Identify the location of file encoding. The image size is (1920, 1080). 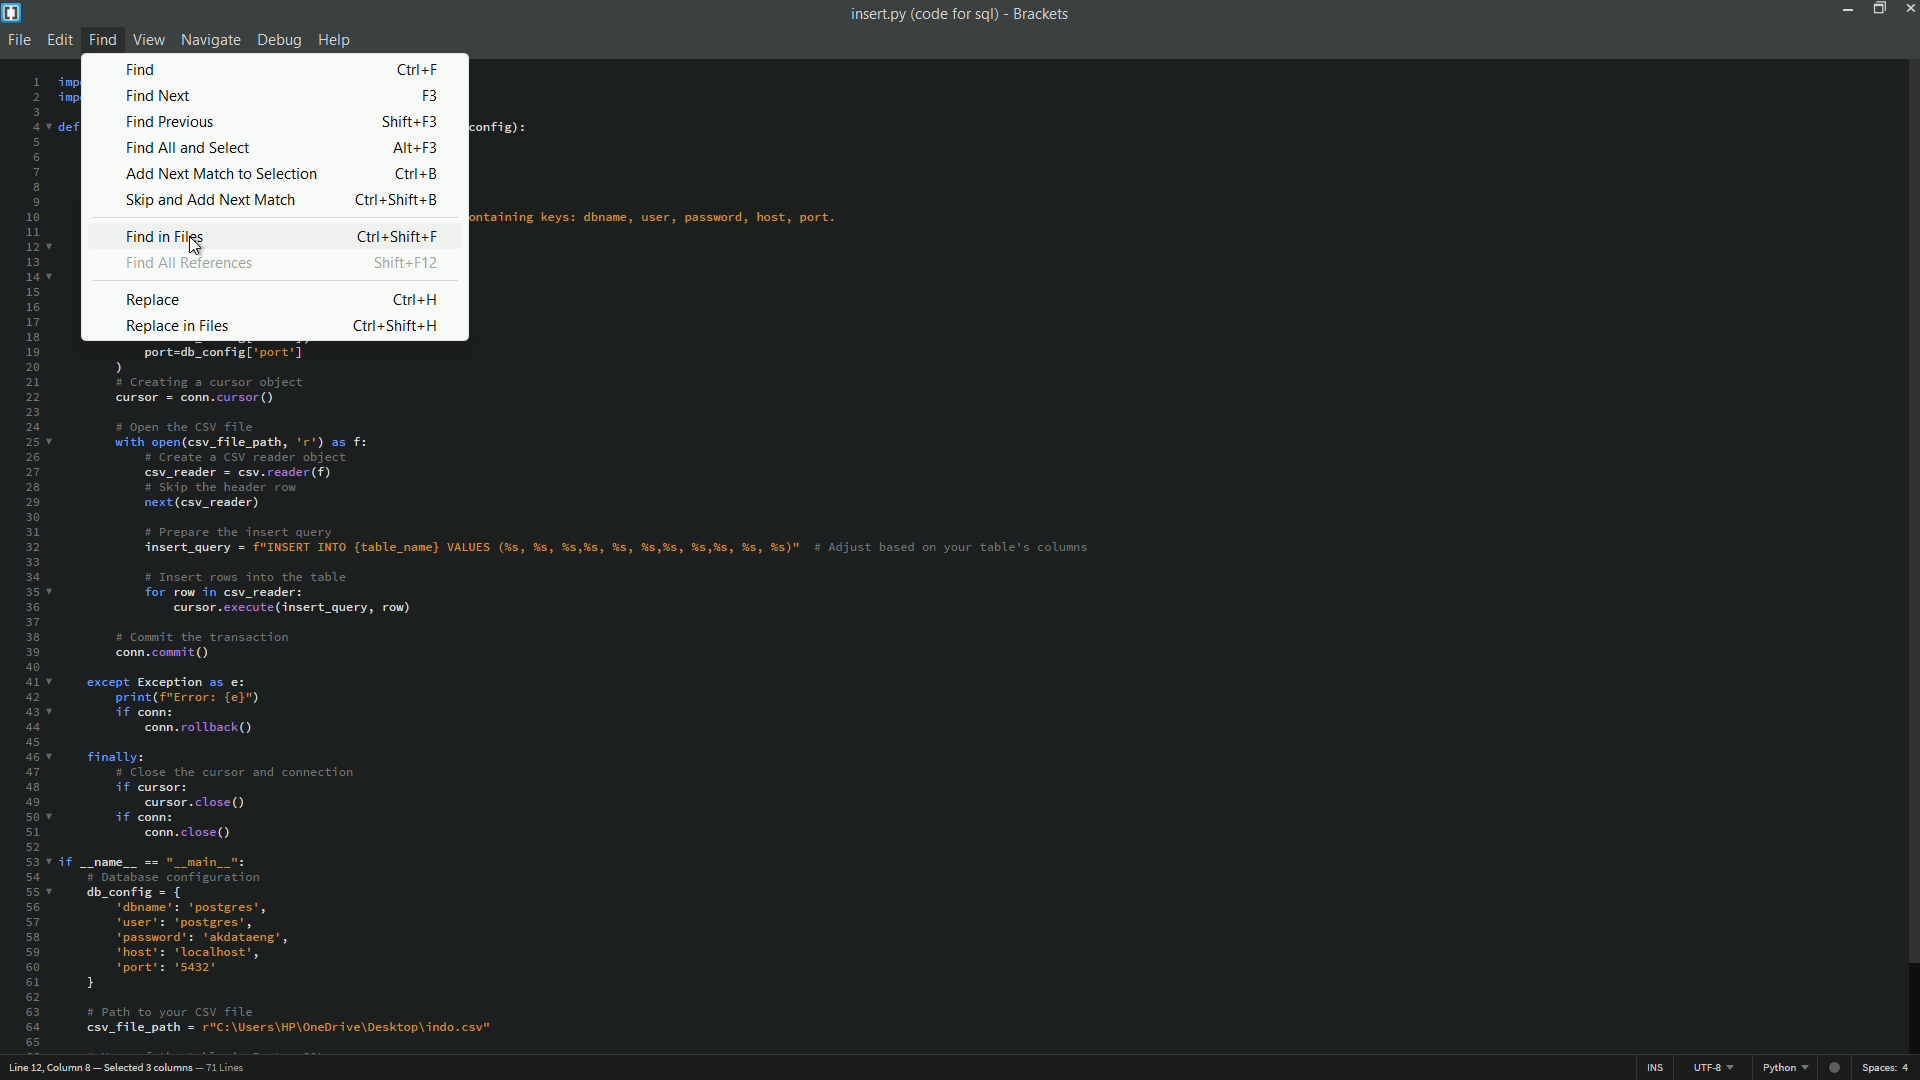
(1715, 1070).